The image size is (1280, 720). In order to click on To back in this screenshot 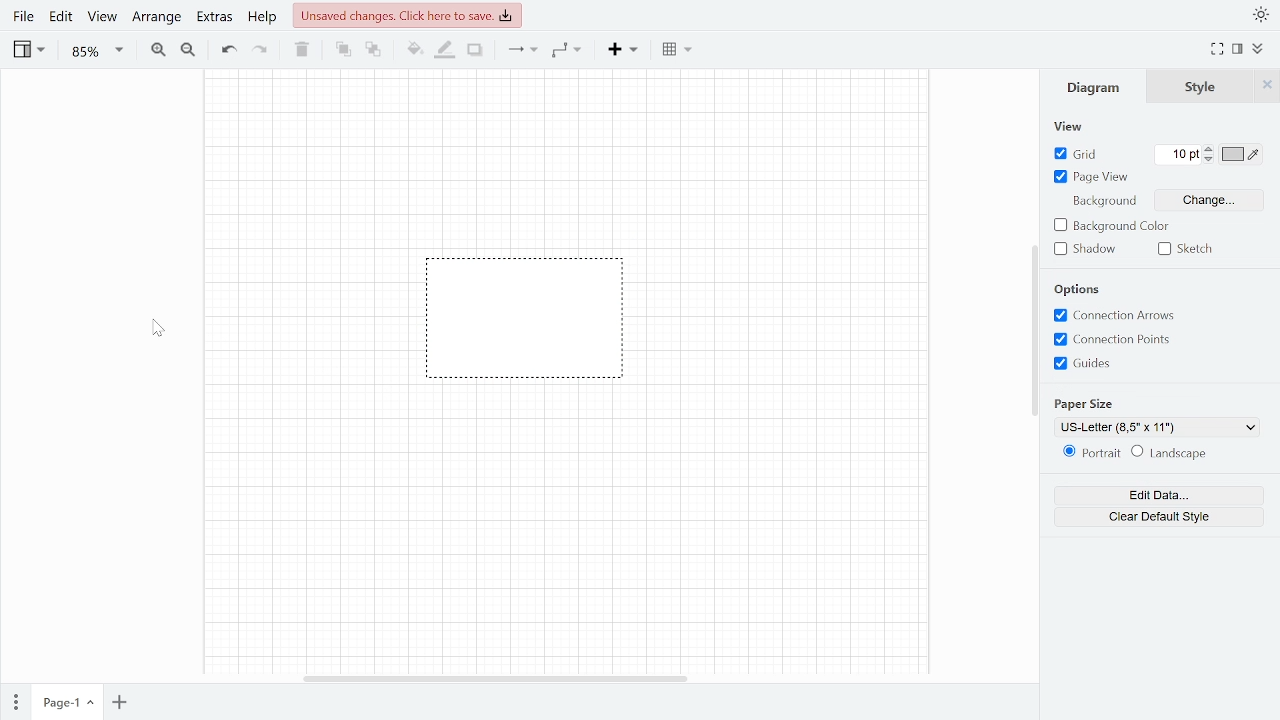, I will do `click(372, 51)`.